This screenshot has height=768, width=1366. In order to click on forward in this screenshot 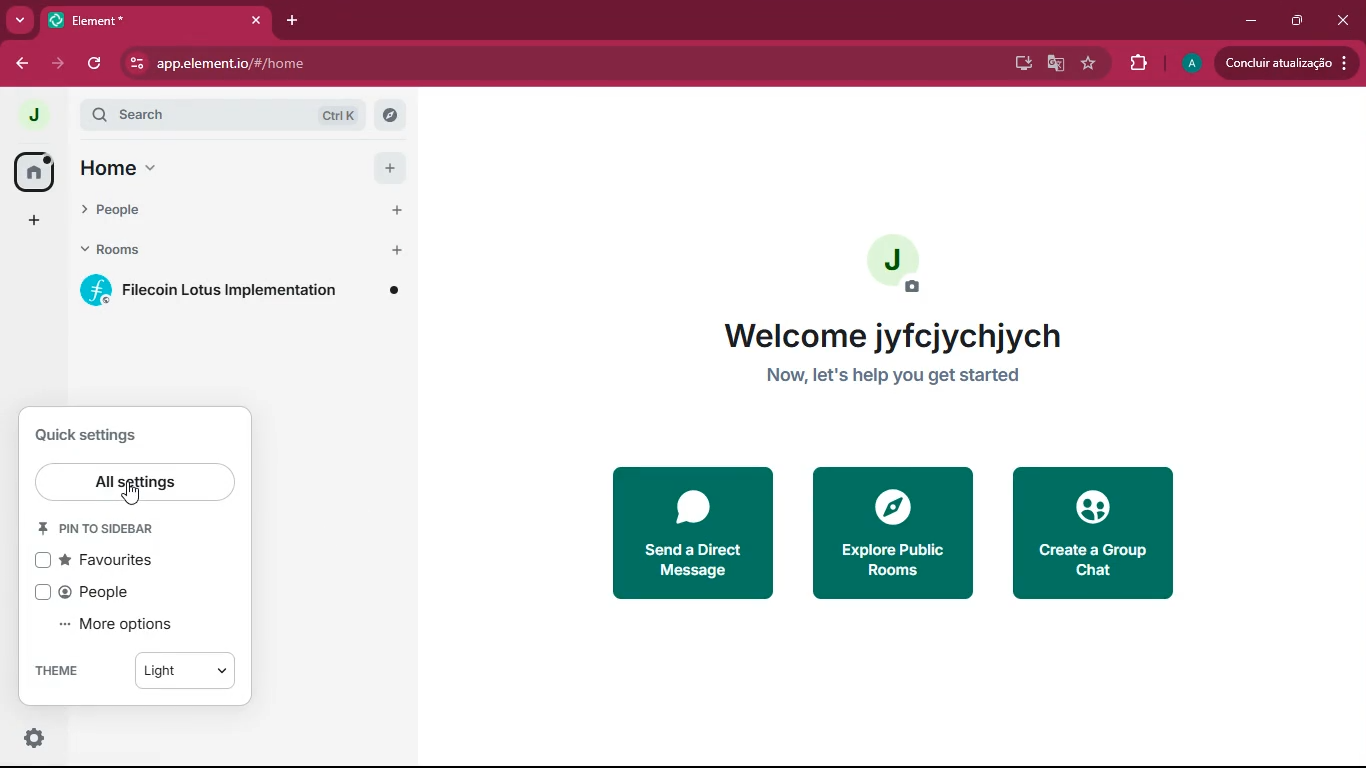, I will do `click(61, 64)`.